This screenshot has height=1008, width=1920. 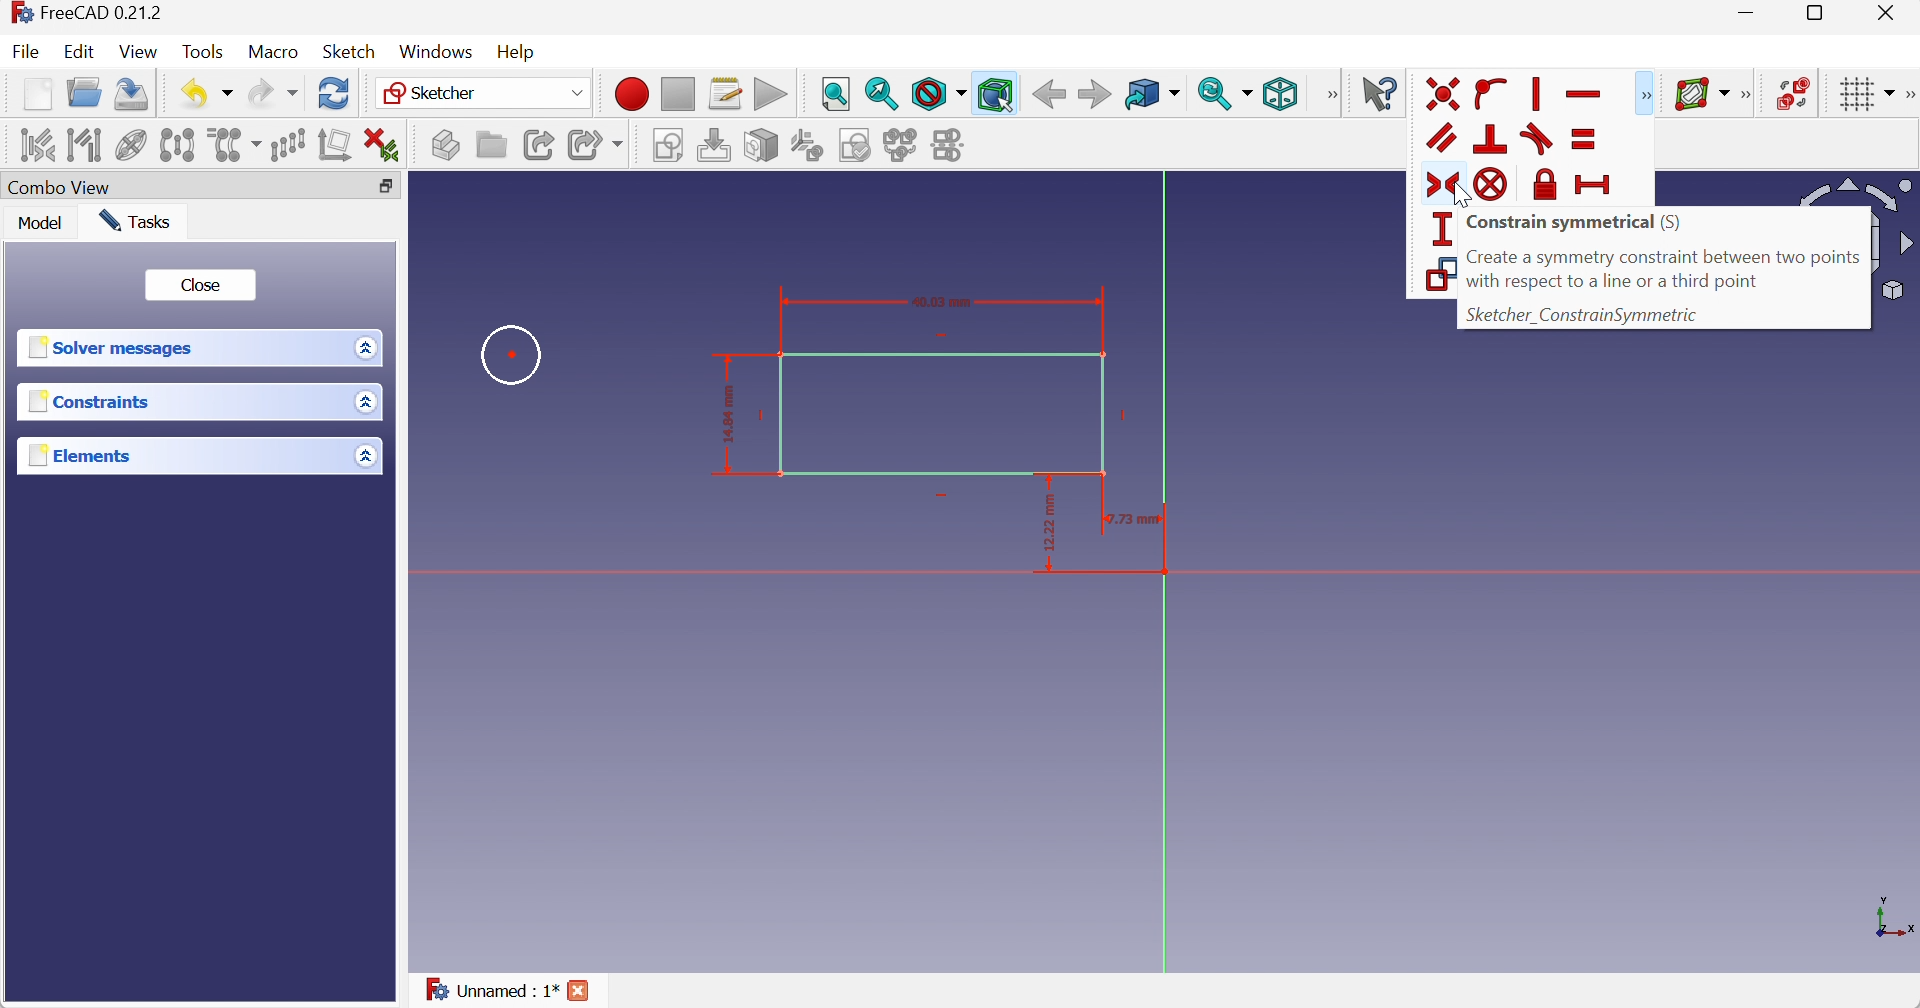 What do you see at coordinates (717, 146) in the screenshot?
I see `Edit sketch` at bounding box center [717, 146].